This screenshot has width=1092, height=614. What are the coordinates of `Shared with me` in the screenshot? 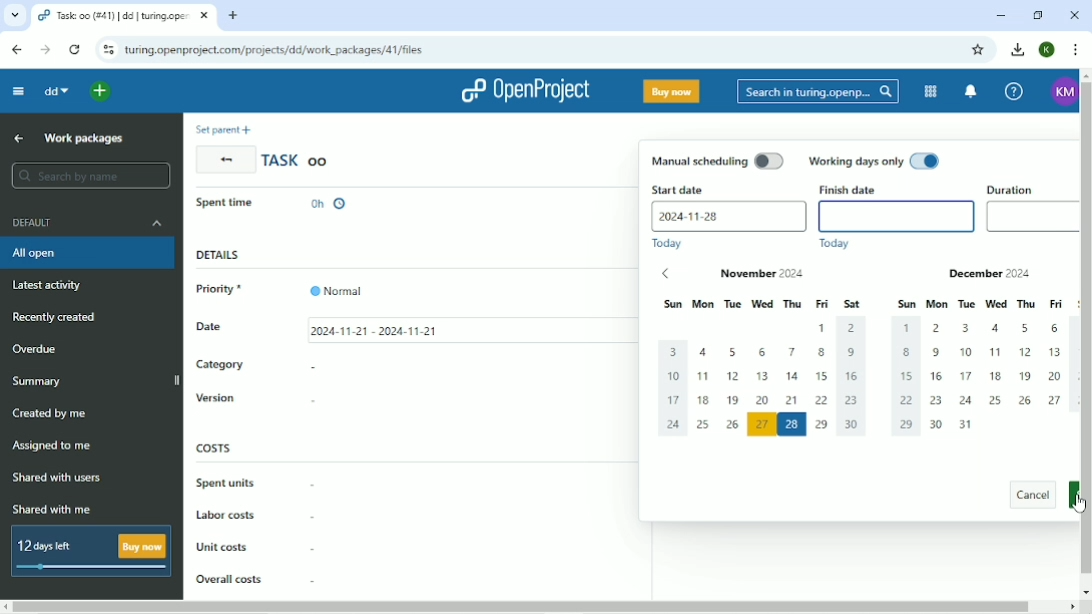 It's located at (53, 509).